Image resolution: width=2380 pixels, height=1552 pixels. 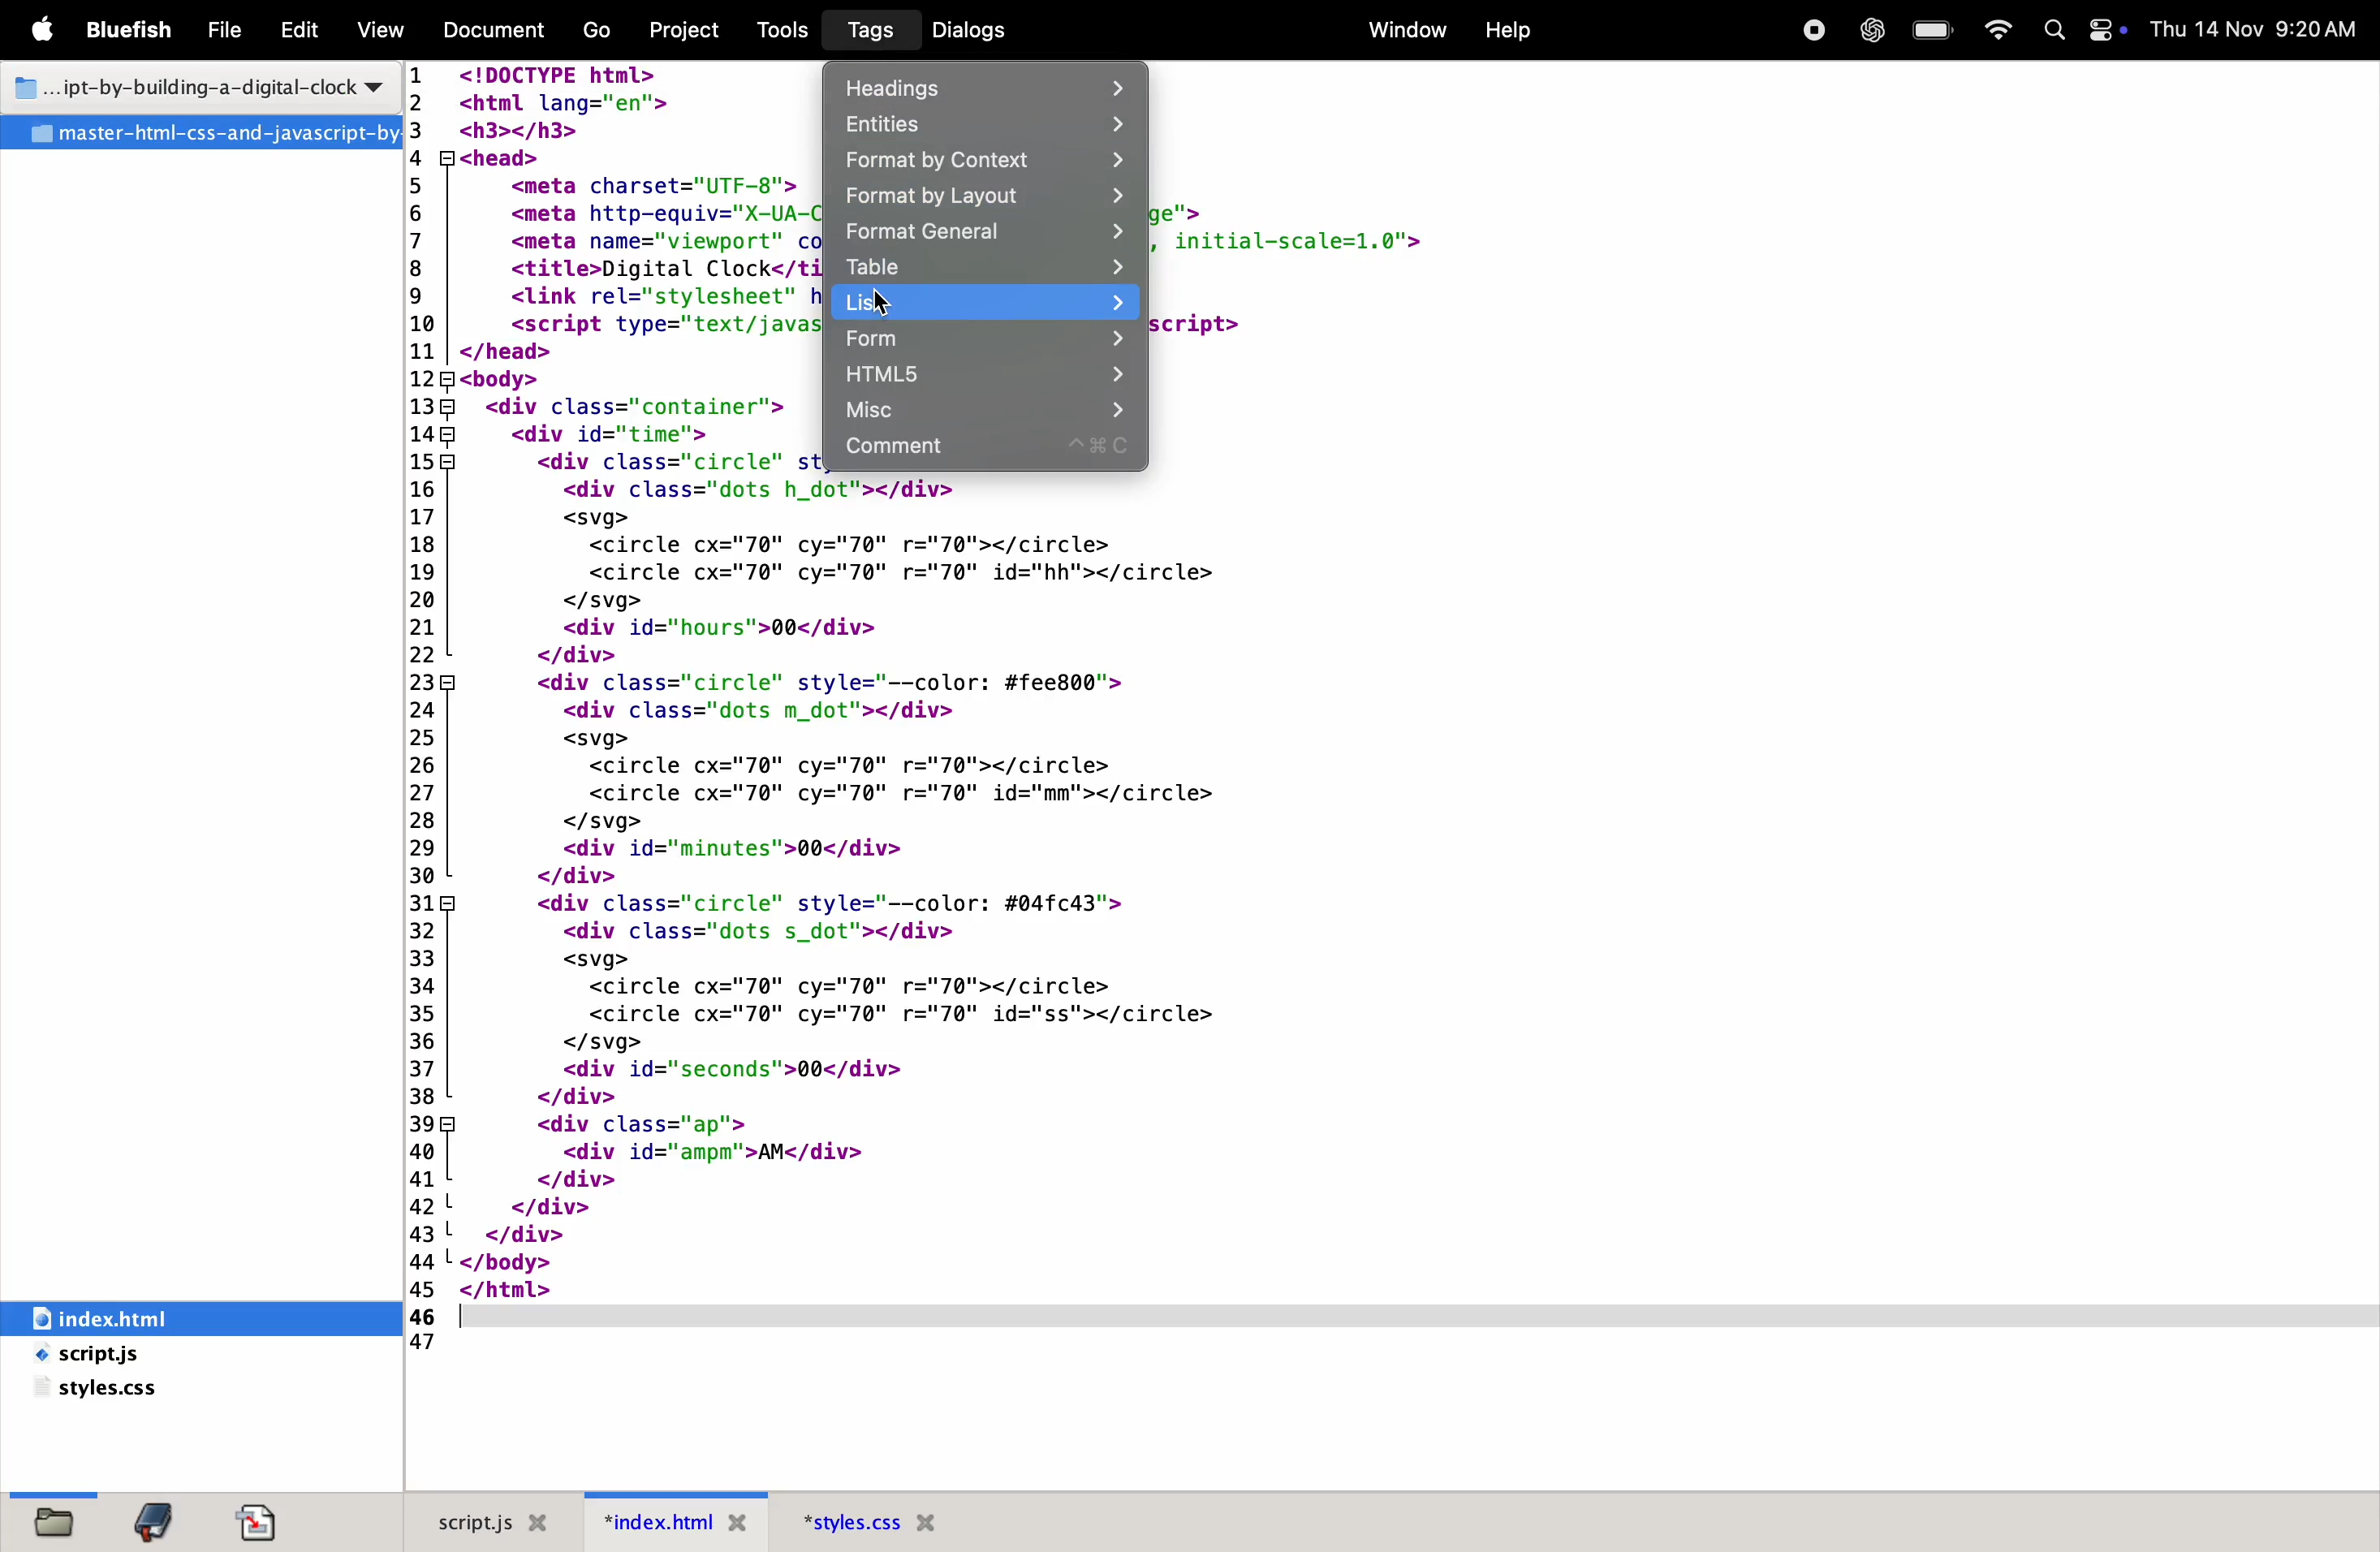 I want to click on Apple widgets, so click(x=2079, y=31).